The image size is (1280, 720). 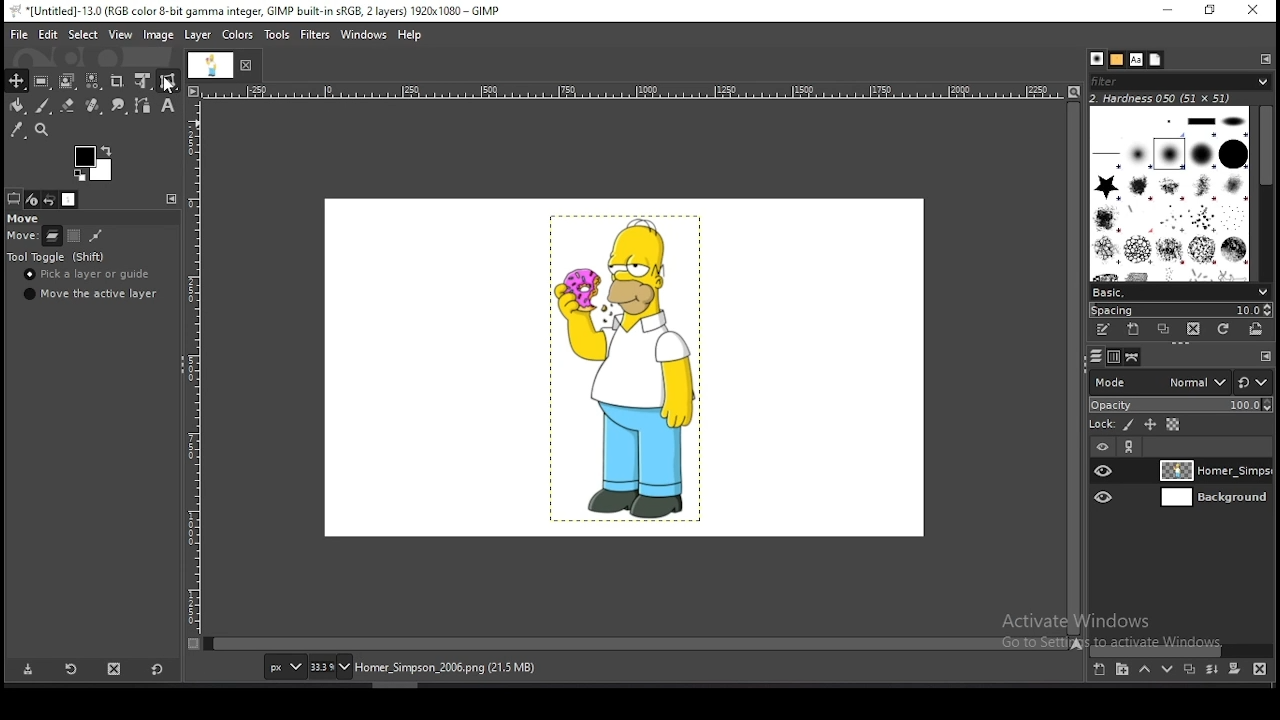 What do you see at coordinates (57, 258) in the screenshot?
I see `tool toggle` at bounding box center [57, 258].